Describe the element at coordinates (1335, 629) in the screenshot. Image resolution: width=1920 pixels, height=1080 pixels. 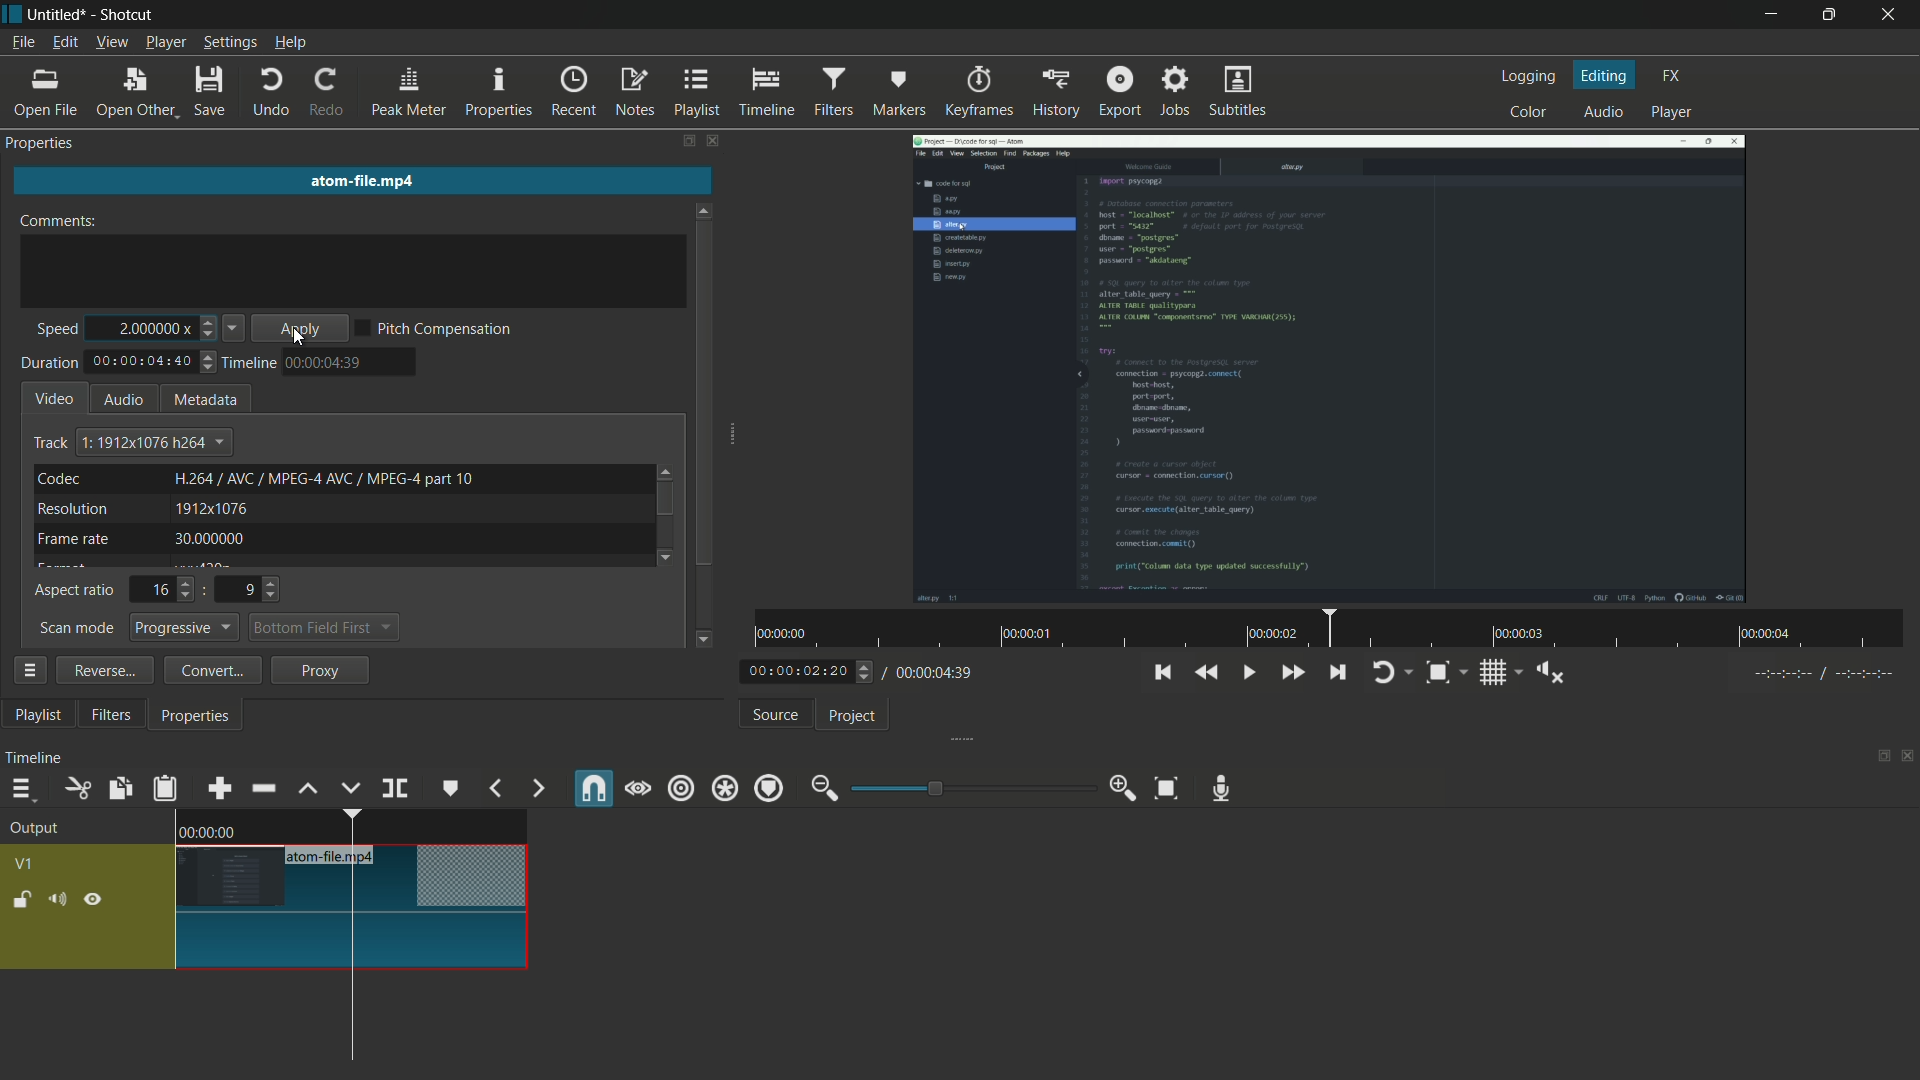
I see `time` at that location.